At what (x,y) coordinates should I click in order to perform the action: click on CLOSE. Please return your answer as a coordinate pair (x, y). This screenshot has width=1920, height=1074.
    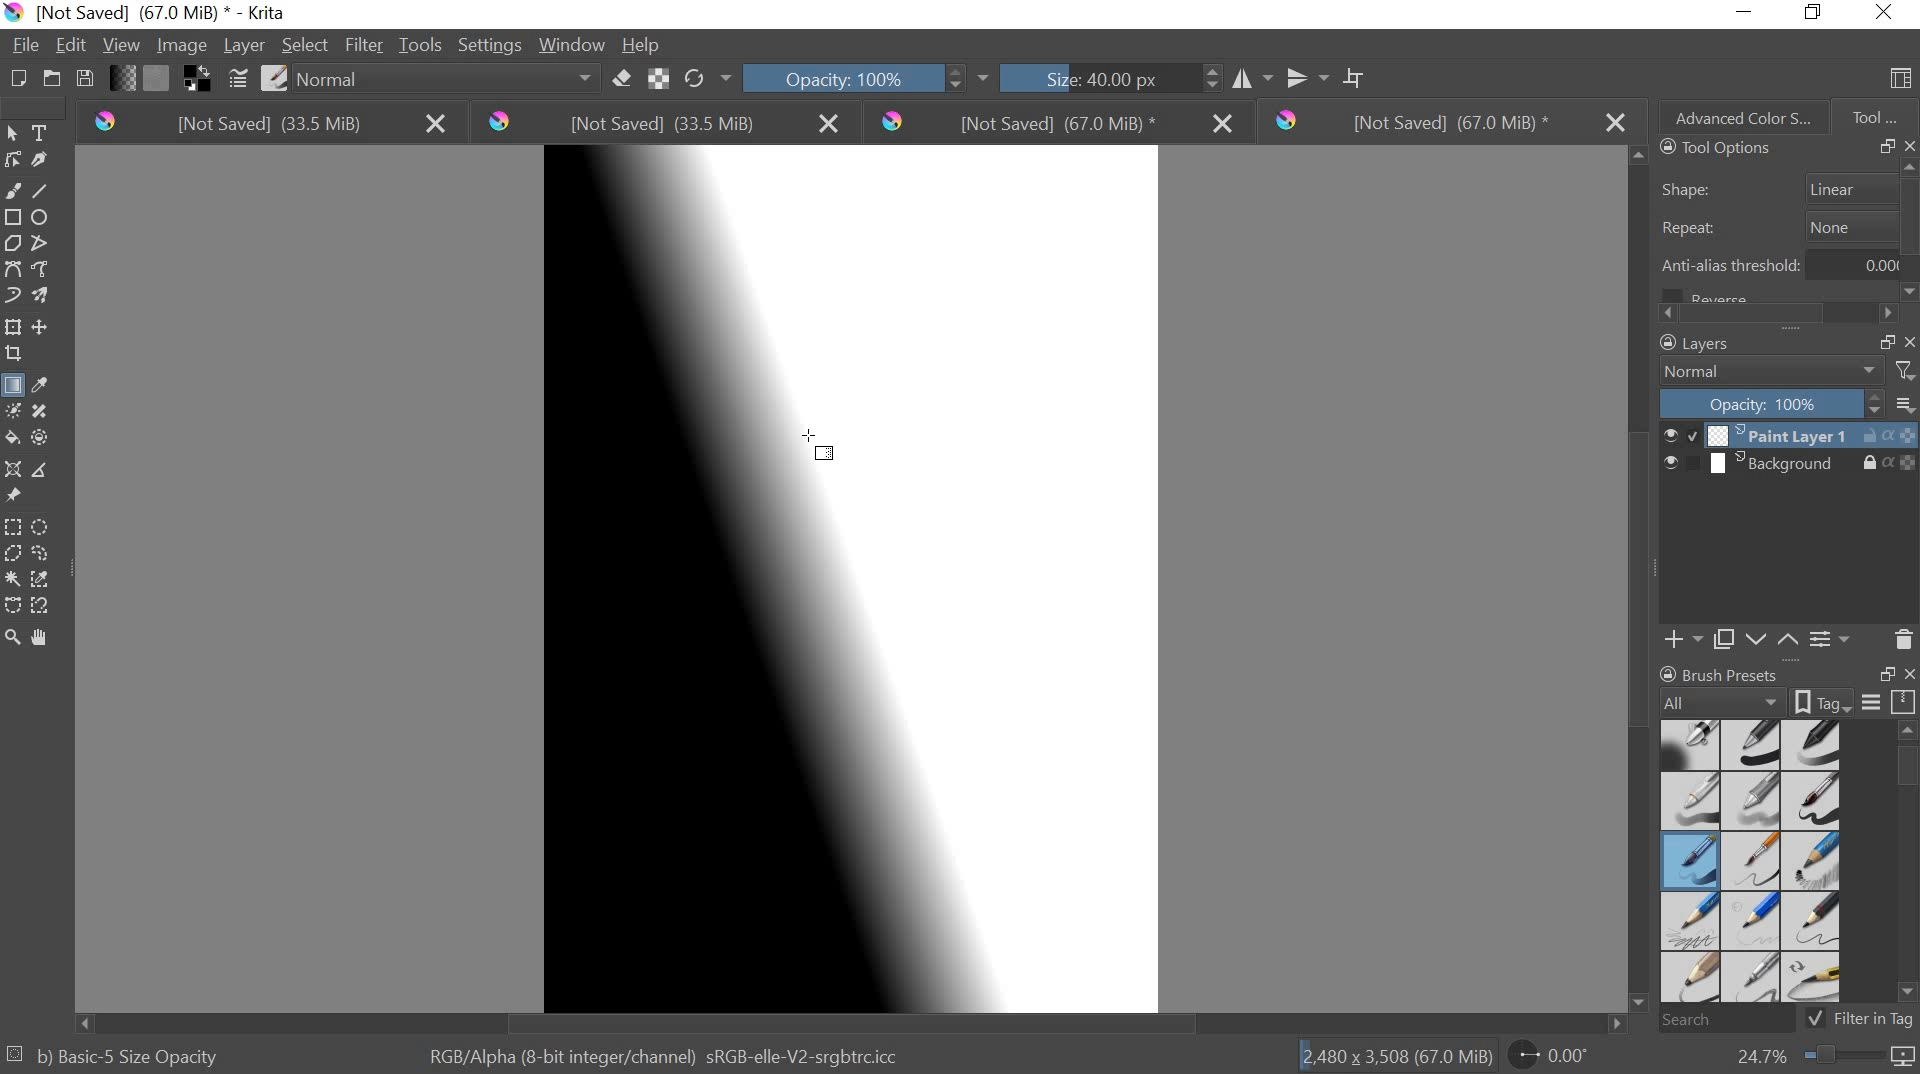
    Looking at the image, I should click on (1907, 675).